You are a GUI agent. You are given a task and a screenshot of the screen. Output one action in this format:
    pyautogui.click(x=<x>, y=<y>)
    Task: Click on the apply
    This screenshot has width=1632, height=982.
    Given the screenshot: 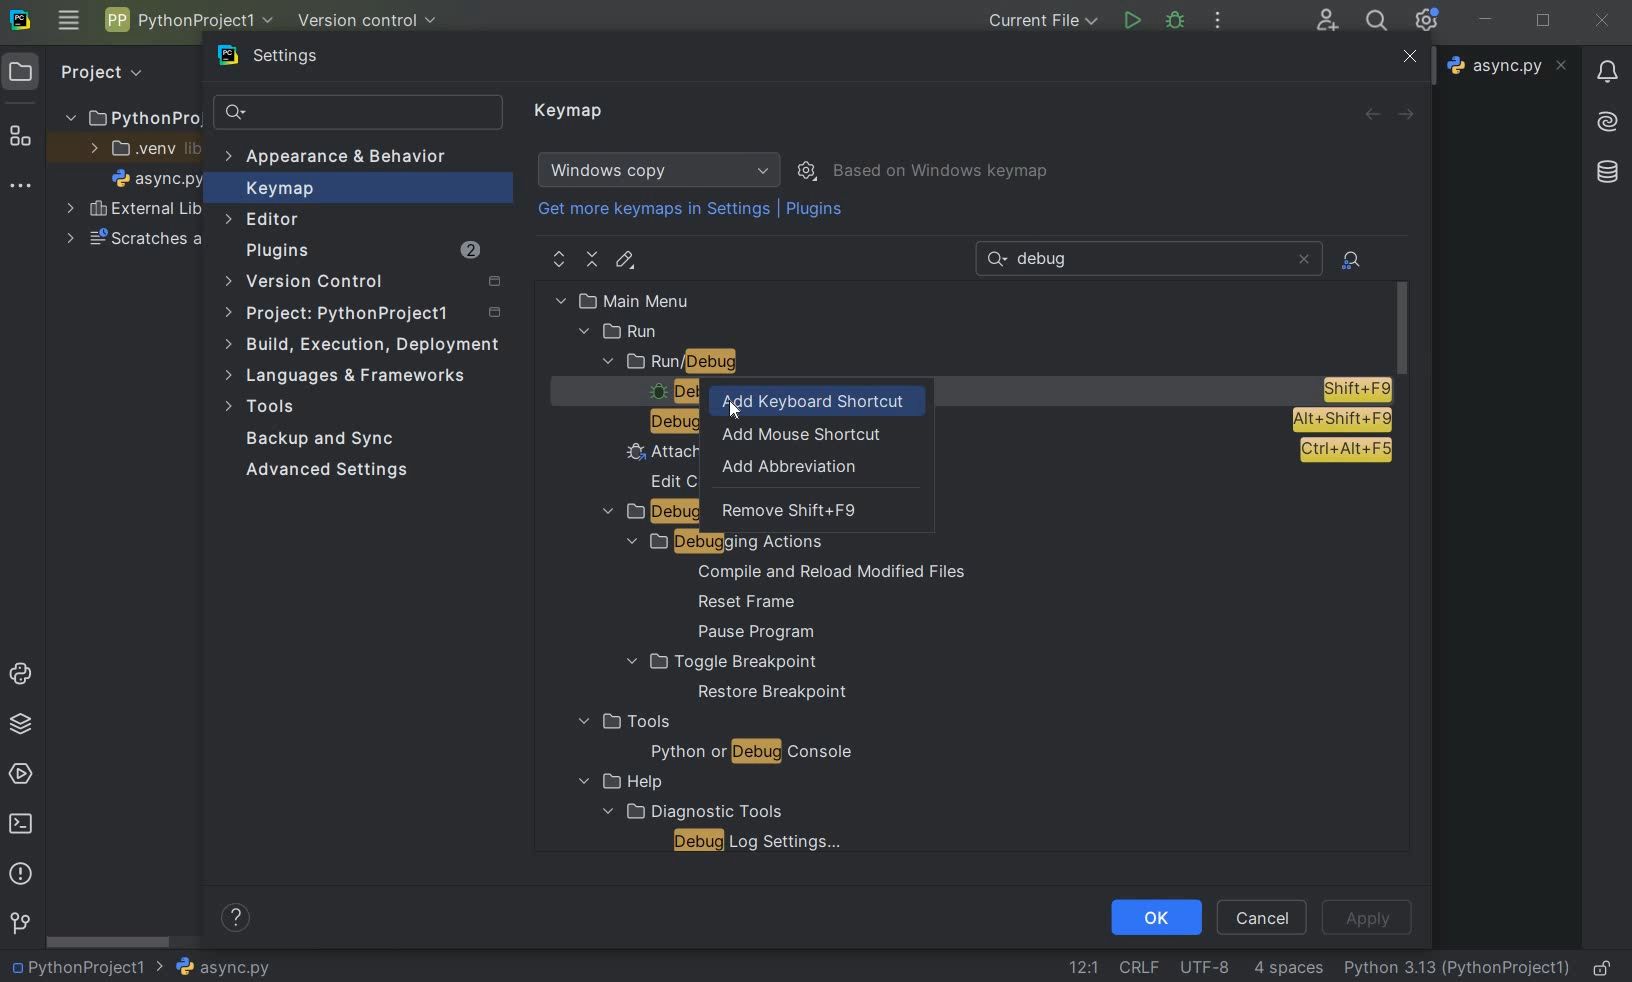 What is the action you would take?
    pyautogui.click(x=1366, y=918)
    